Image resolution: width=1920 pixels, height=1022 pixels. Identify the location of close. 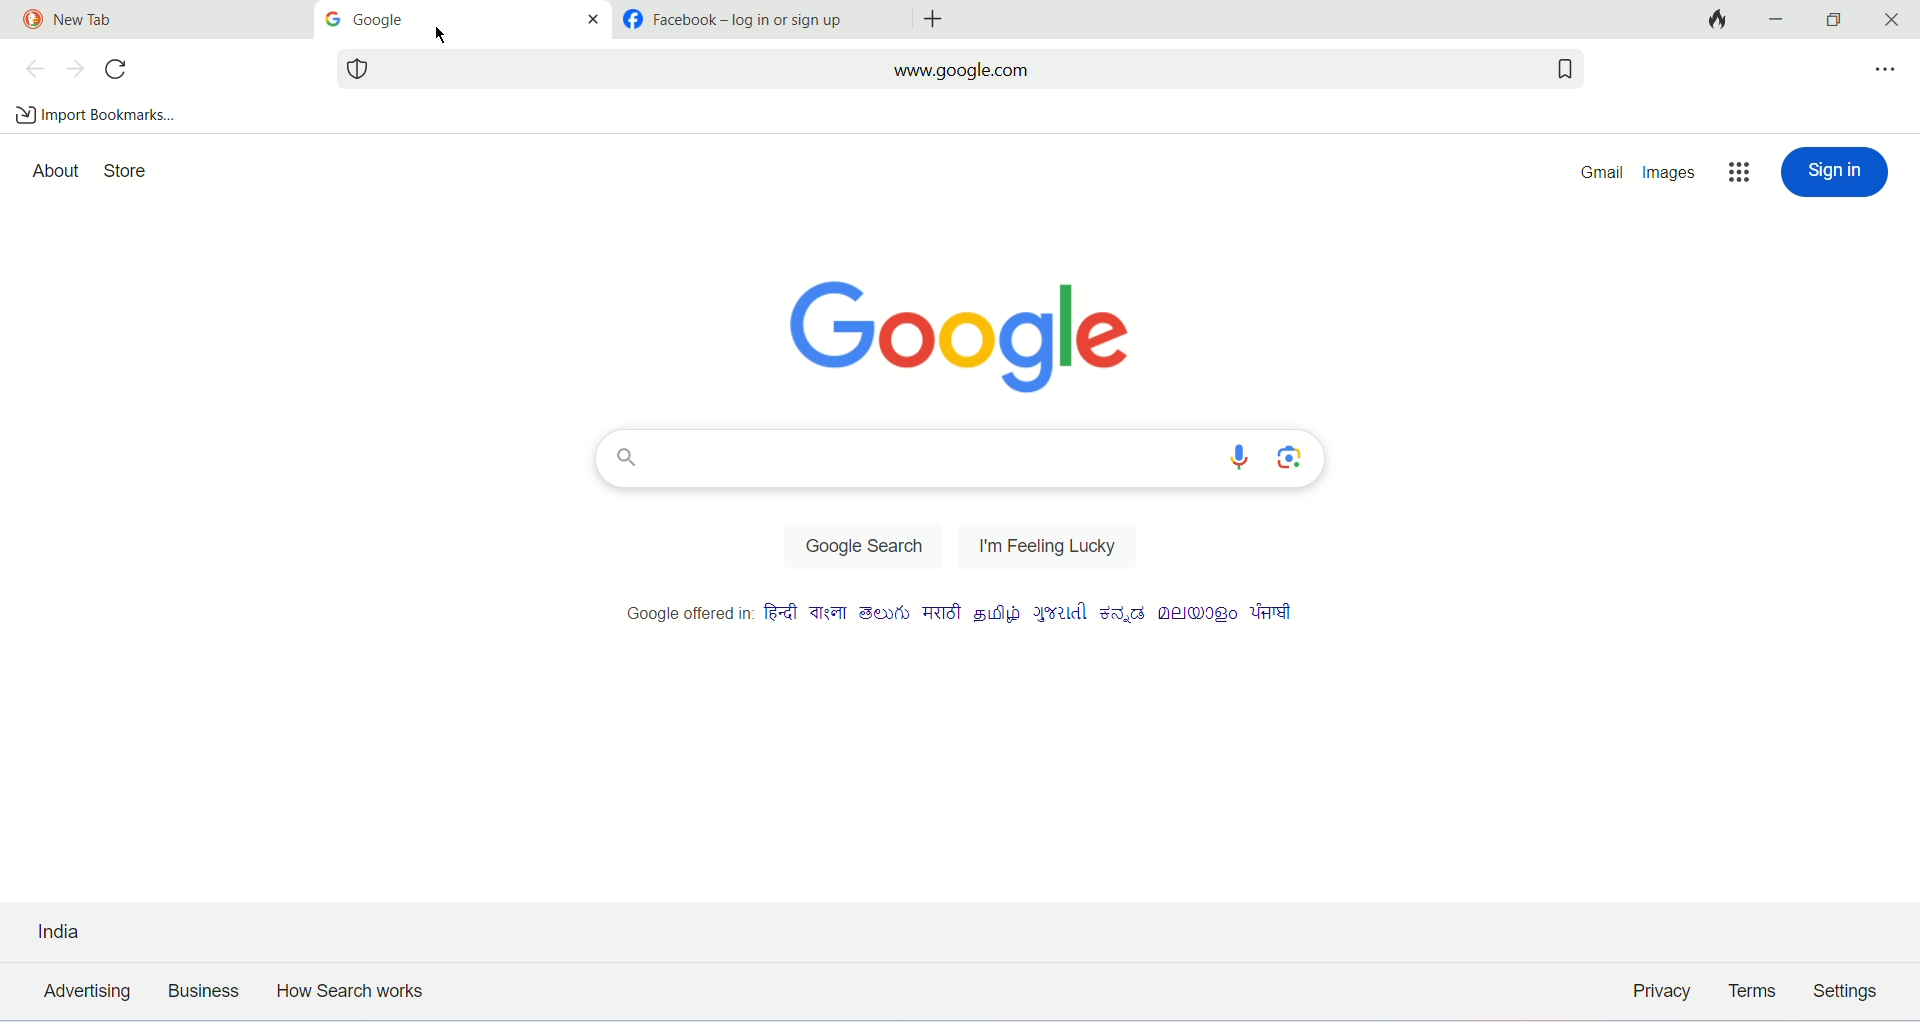
(1891, 19).